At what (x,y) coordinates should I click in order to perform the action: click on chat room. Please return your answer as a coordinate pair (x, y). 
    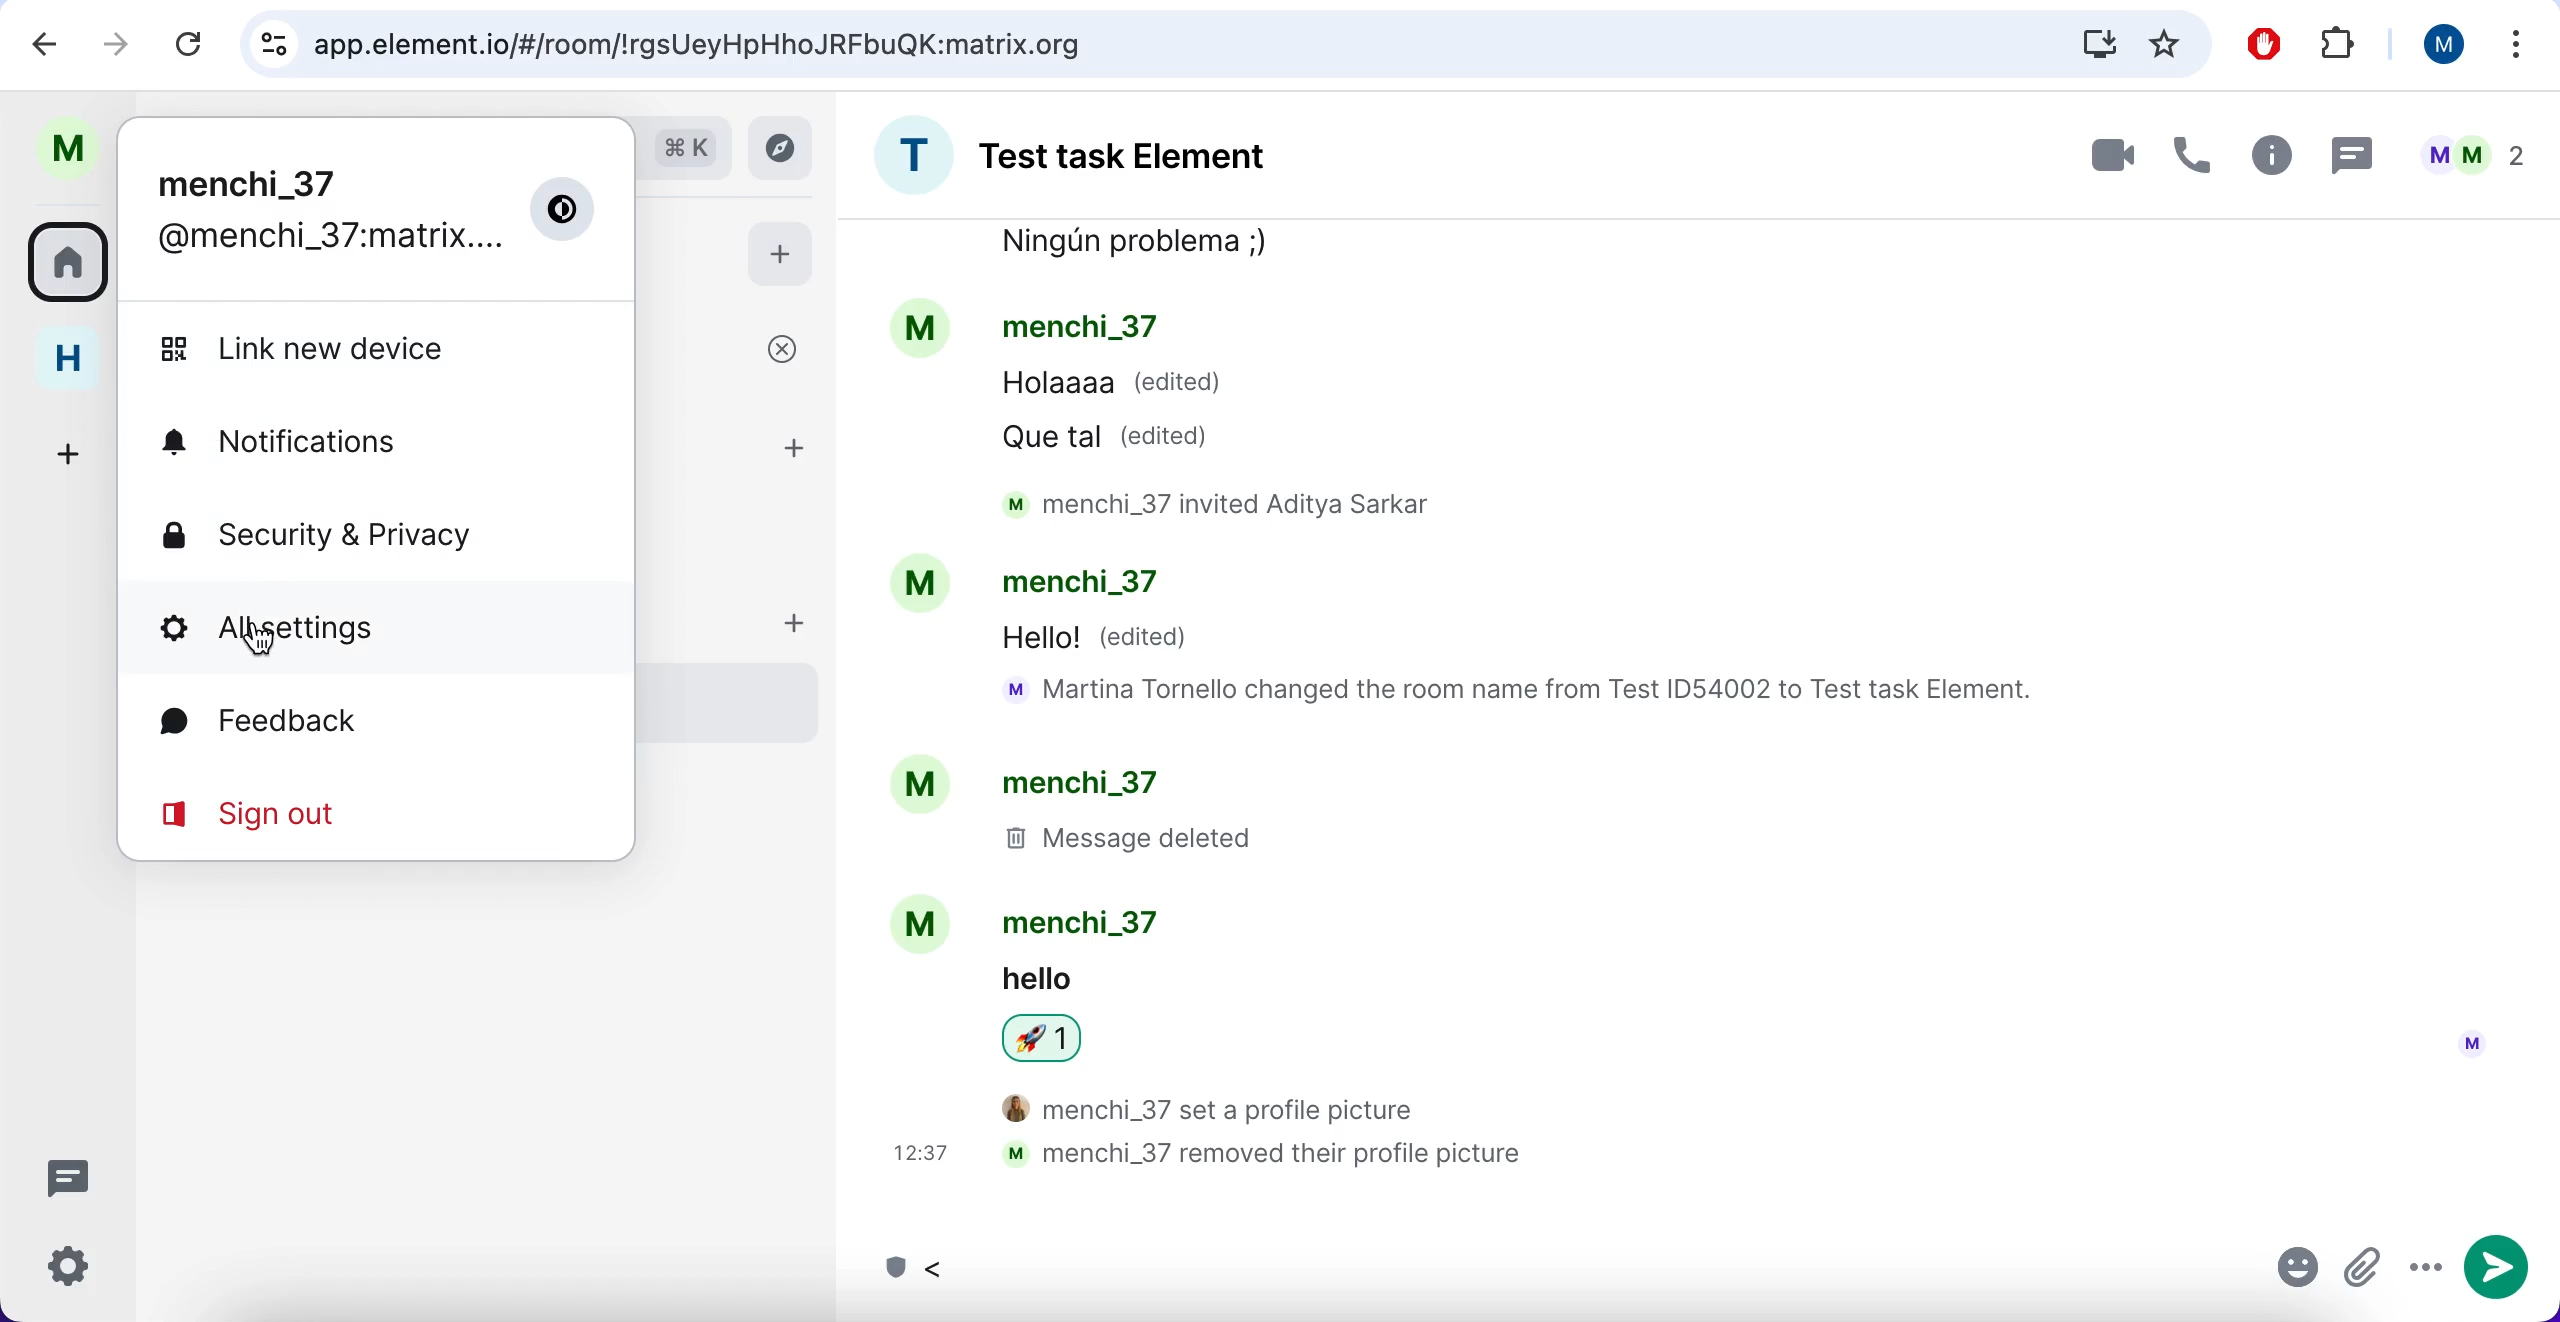
    Looking at the image, I should click on (1686, 716).